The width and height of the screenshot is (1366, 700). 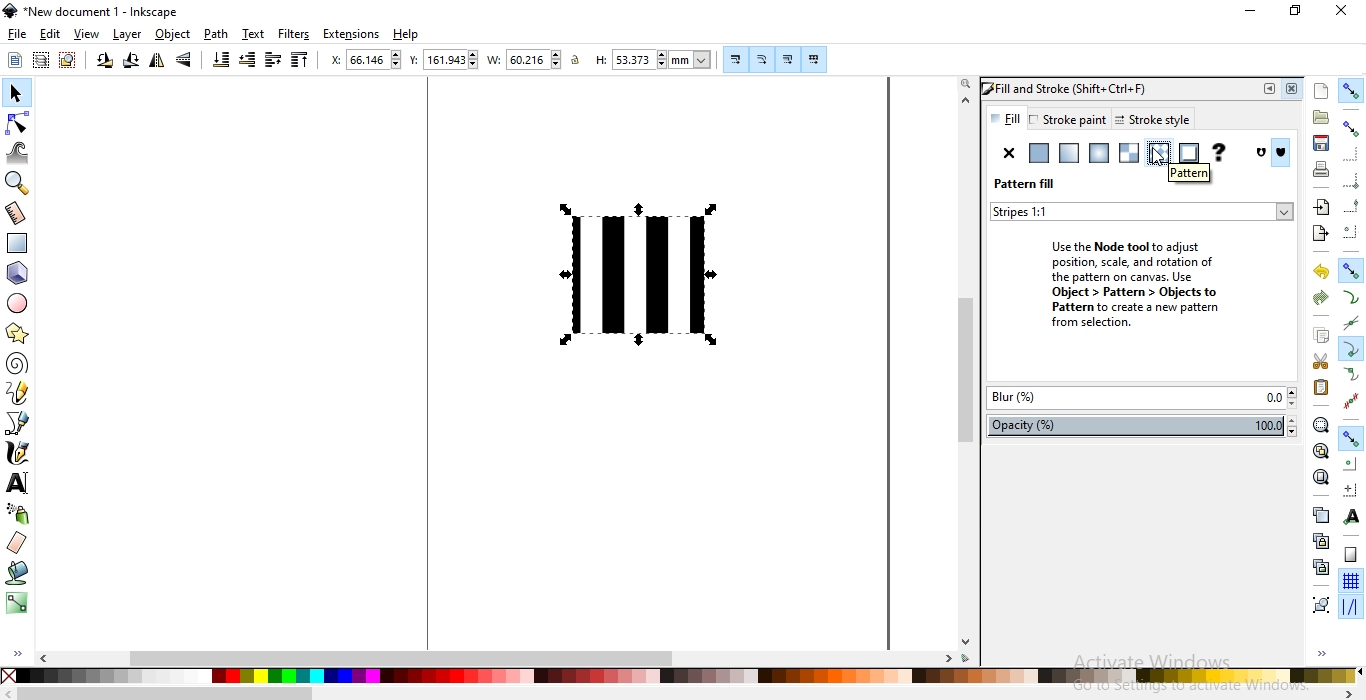 What do you see at coordinates (129, 63) in the screenshot?
I see `rotate 90 clockwiise` at bounding box center [129, 63].